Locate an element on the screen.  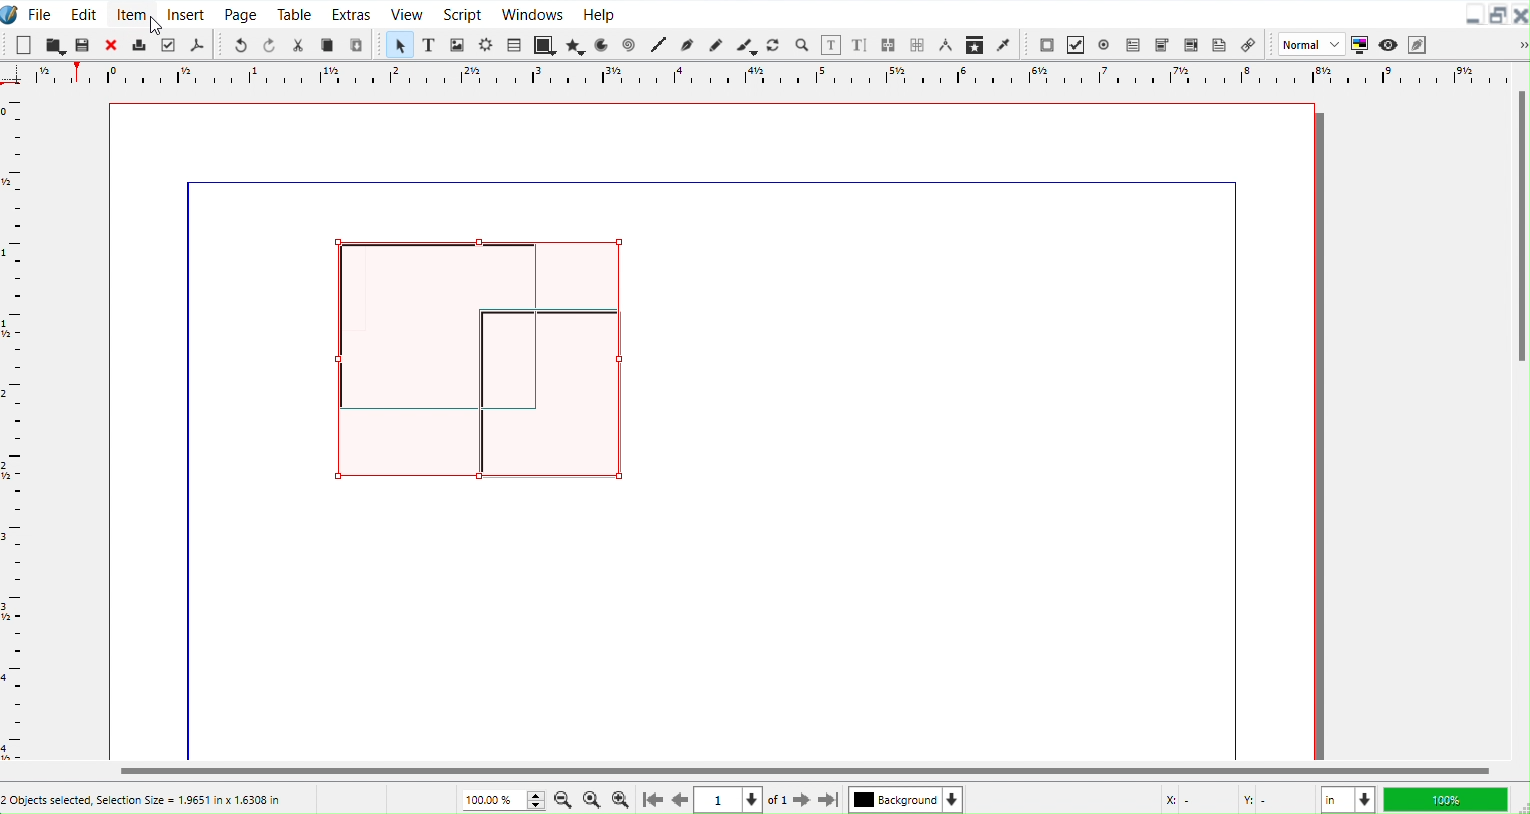
Horizontal Scale bar is located at coordinates (15, 428).